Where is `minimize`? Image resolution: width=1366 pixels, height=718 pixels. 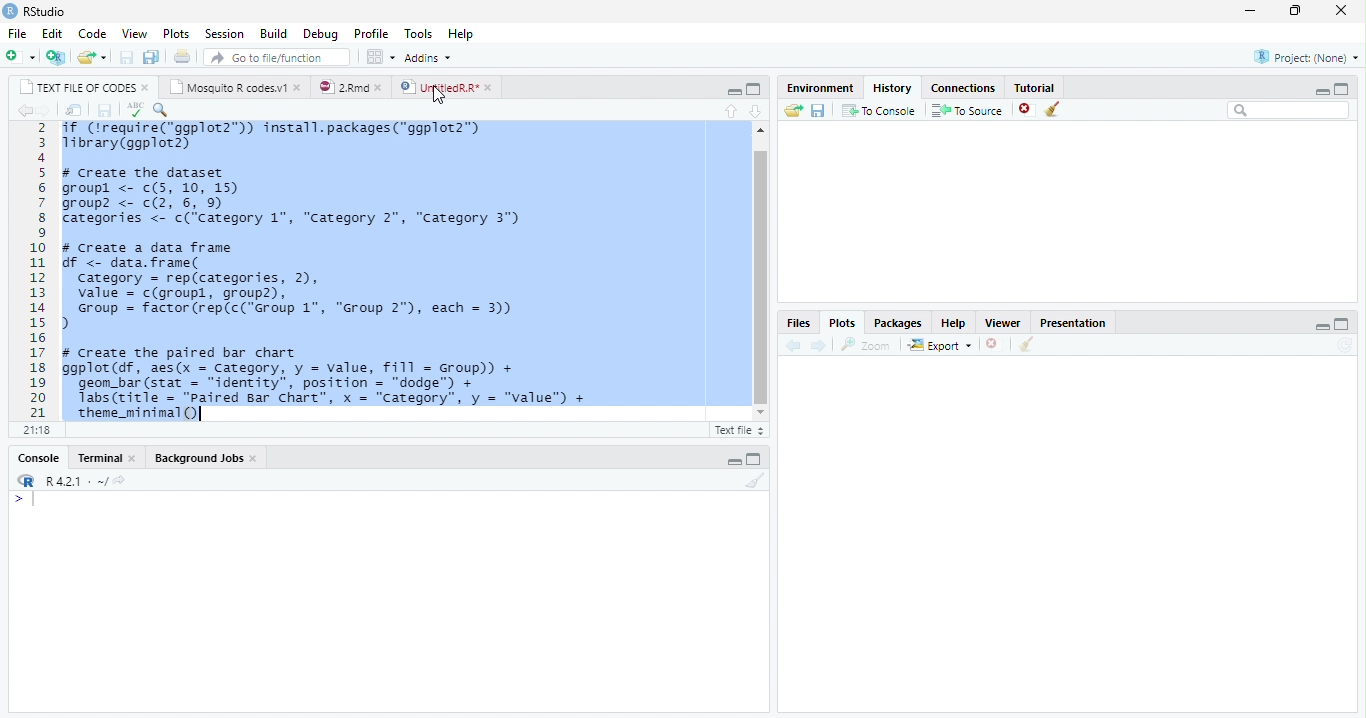 minimize is located at coordinates (1250, 10).